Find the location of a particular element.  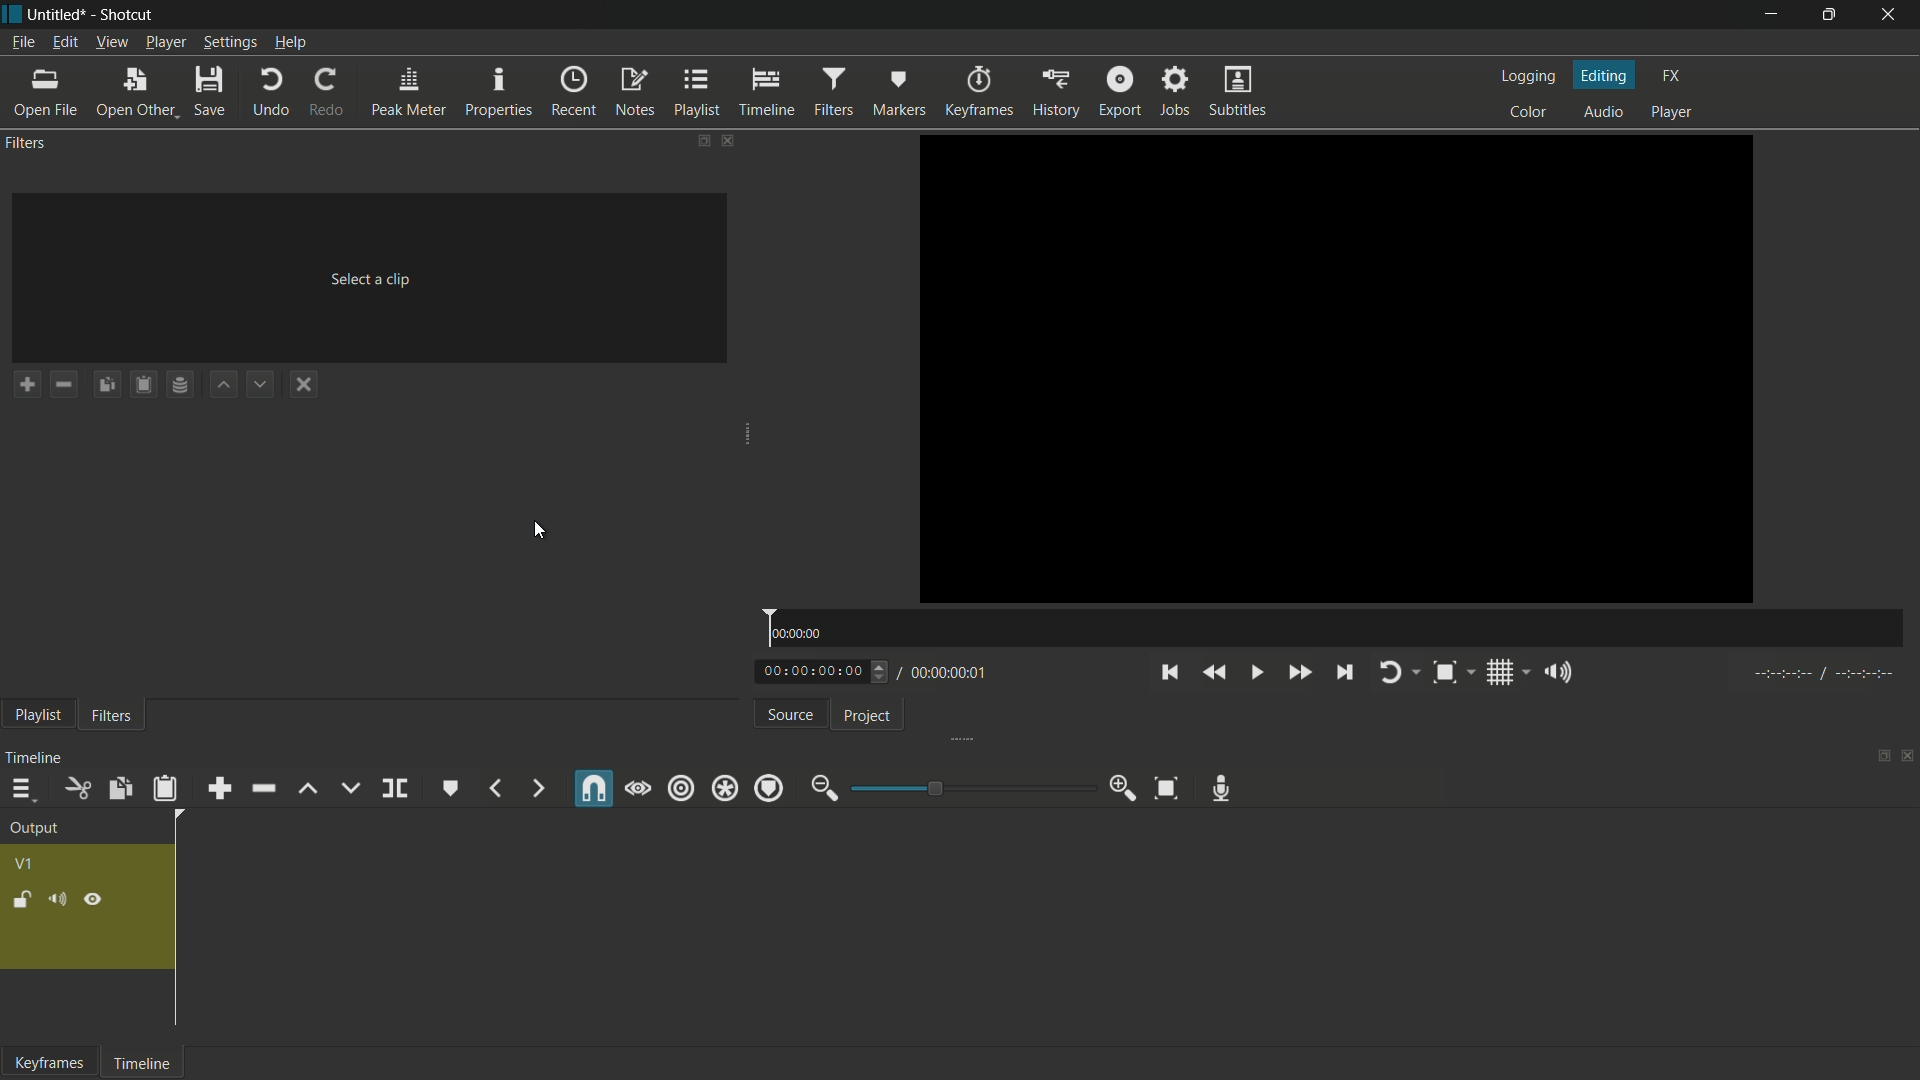

recent is located at coordinates (574, 91).